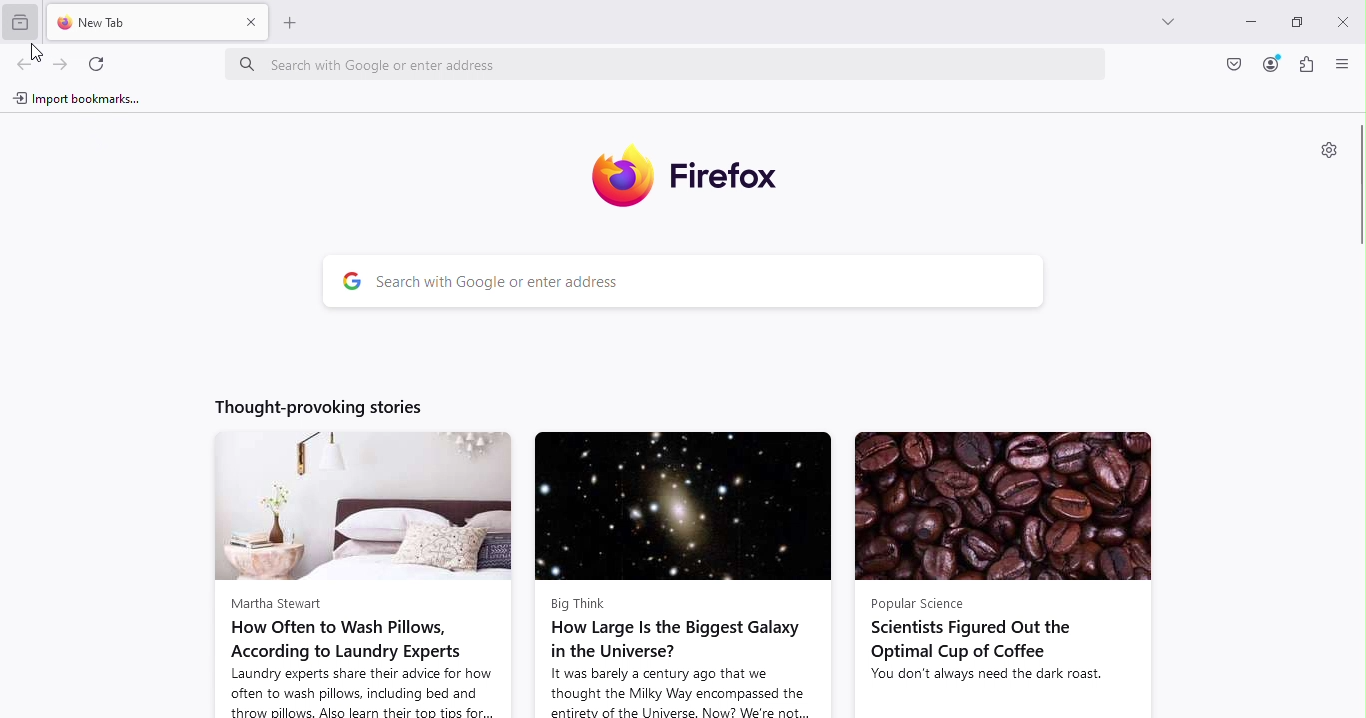 The image size is (1366, 718). Describe the element at coordinates (1357, 185) in the screenshot. I see `Scroll bar` at that location.